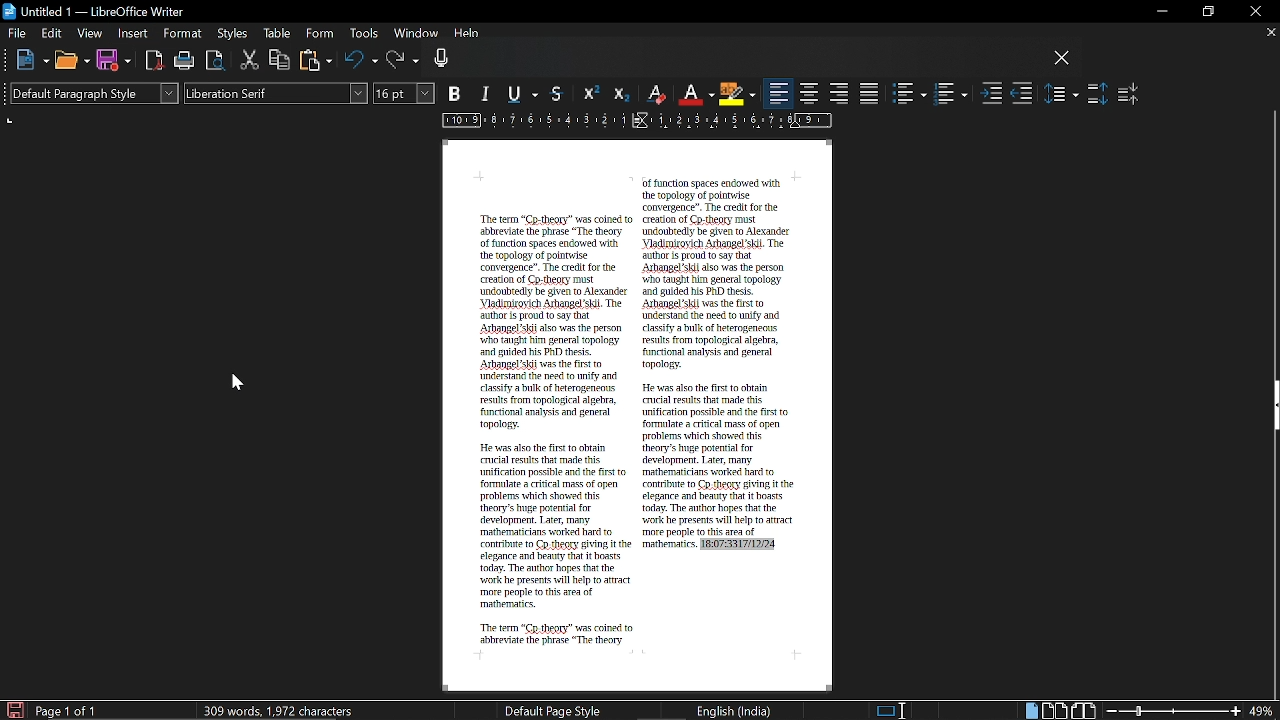  Describe the element at coordinates (1085, 710) in the screenshot. I see `Book view` at that location.